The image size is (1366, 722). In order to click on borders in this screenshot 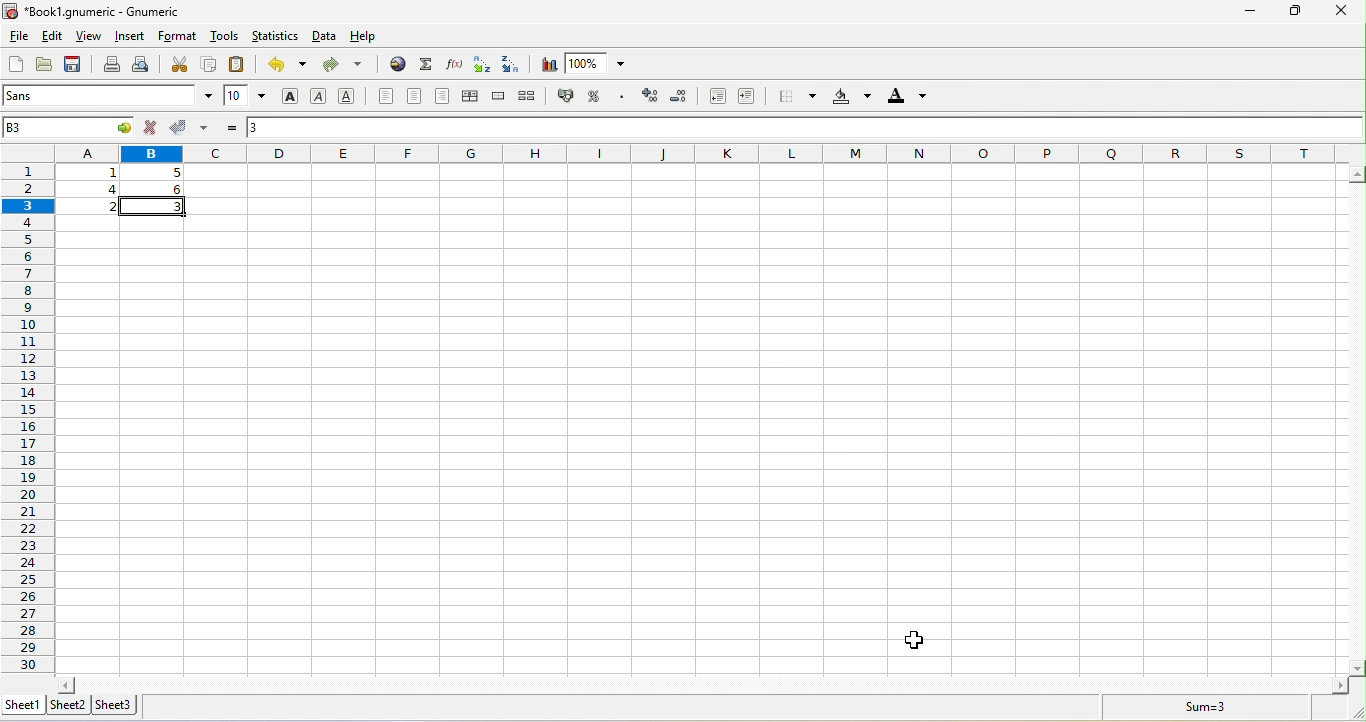, I will do `click(793, 97)`.